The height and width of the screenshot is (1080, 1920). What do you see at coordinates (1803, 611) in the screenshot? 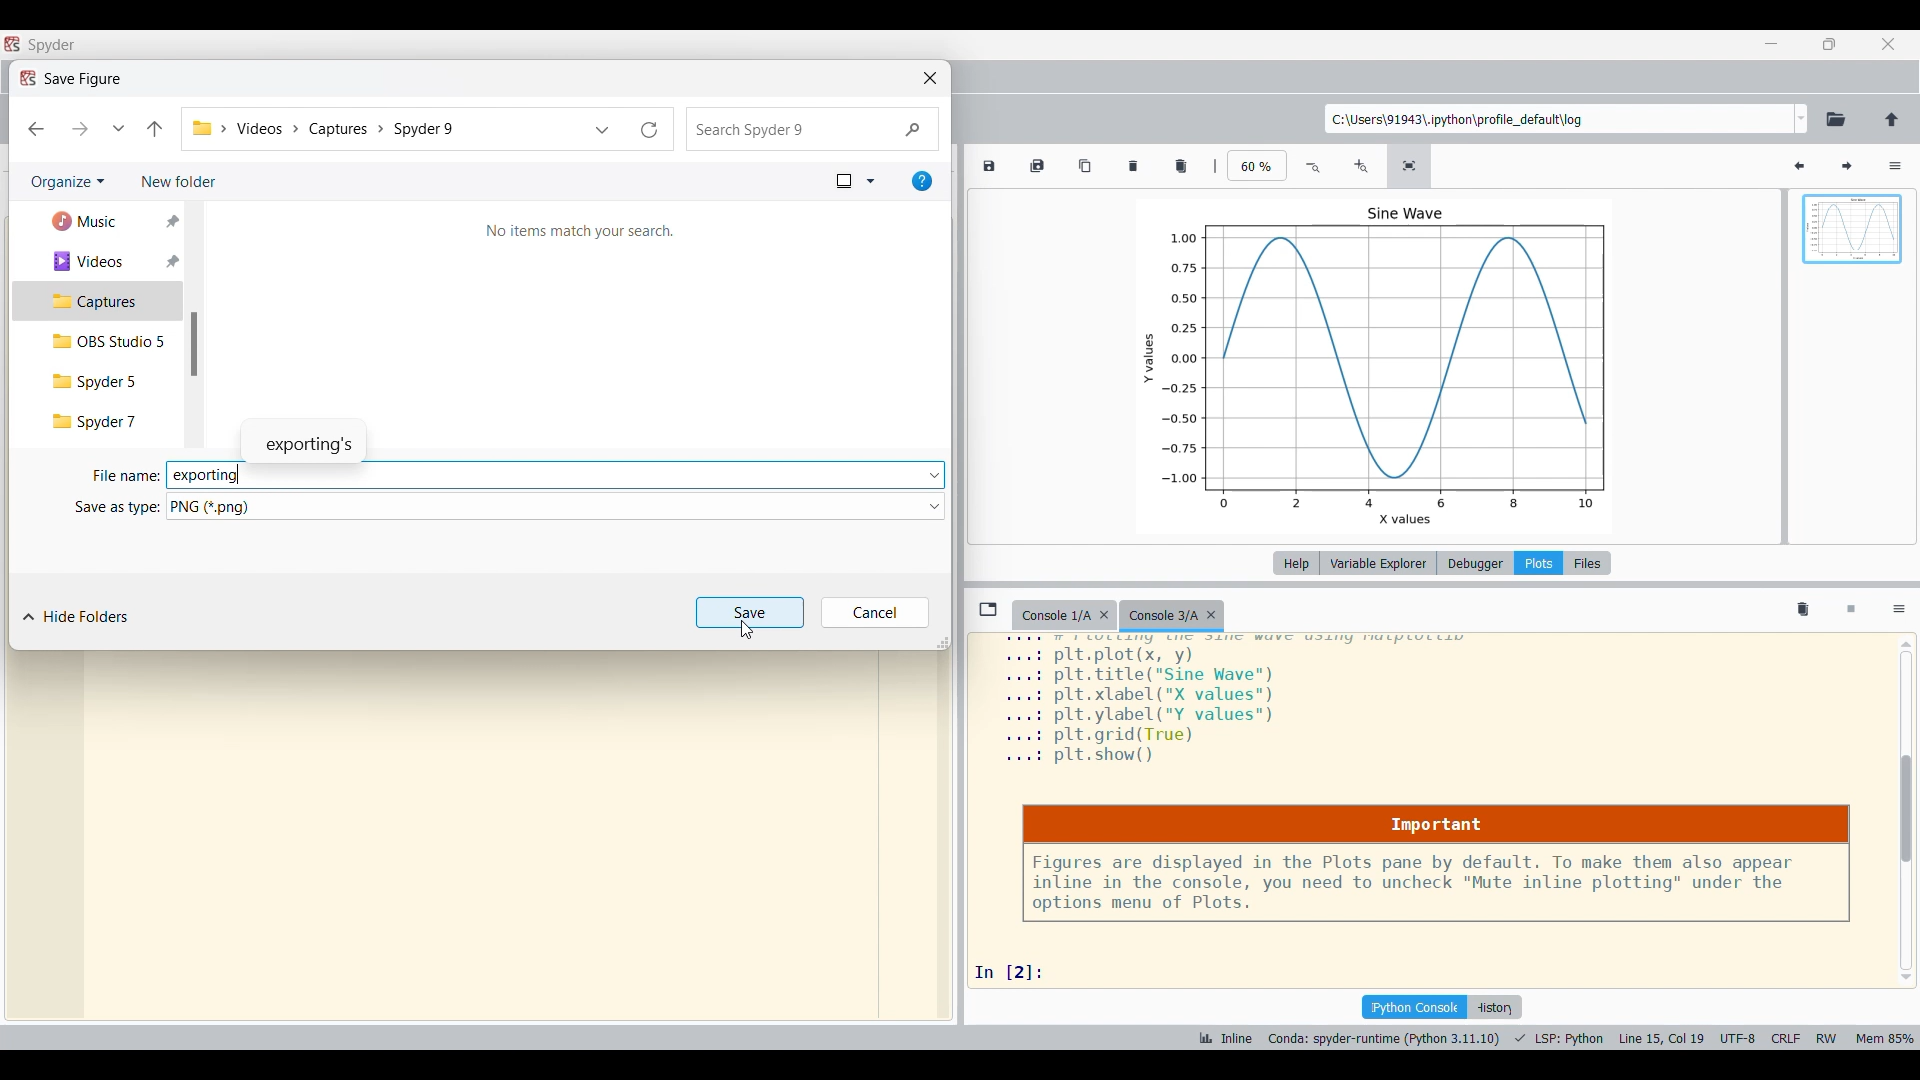
I see `Remove all variables from namespace` at bounding box center [1803, 611].